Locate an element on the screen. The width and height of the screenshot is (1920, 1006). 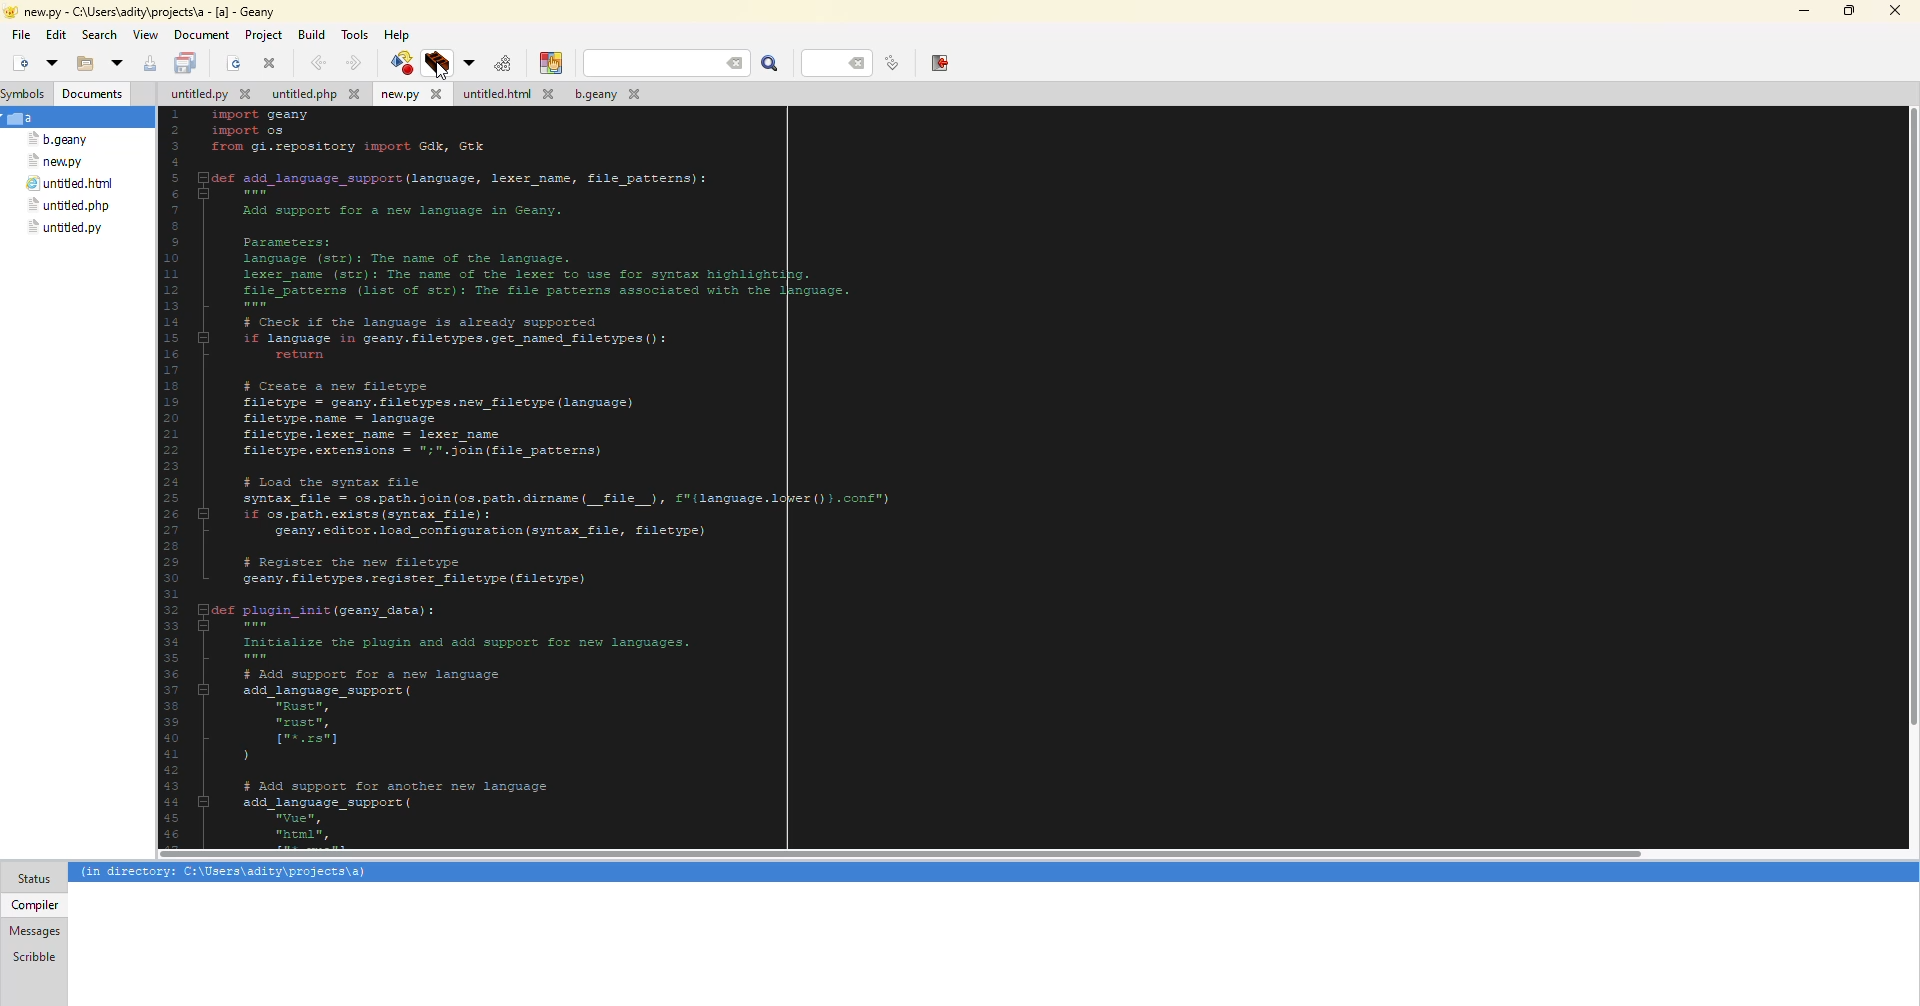
goto line is located at coordinates (893, 64).